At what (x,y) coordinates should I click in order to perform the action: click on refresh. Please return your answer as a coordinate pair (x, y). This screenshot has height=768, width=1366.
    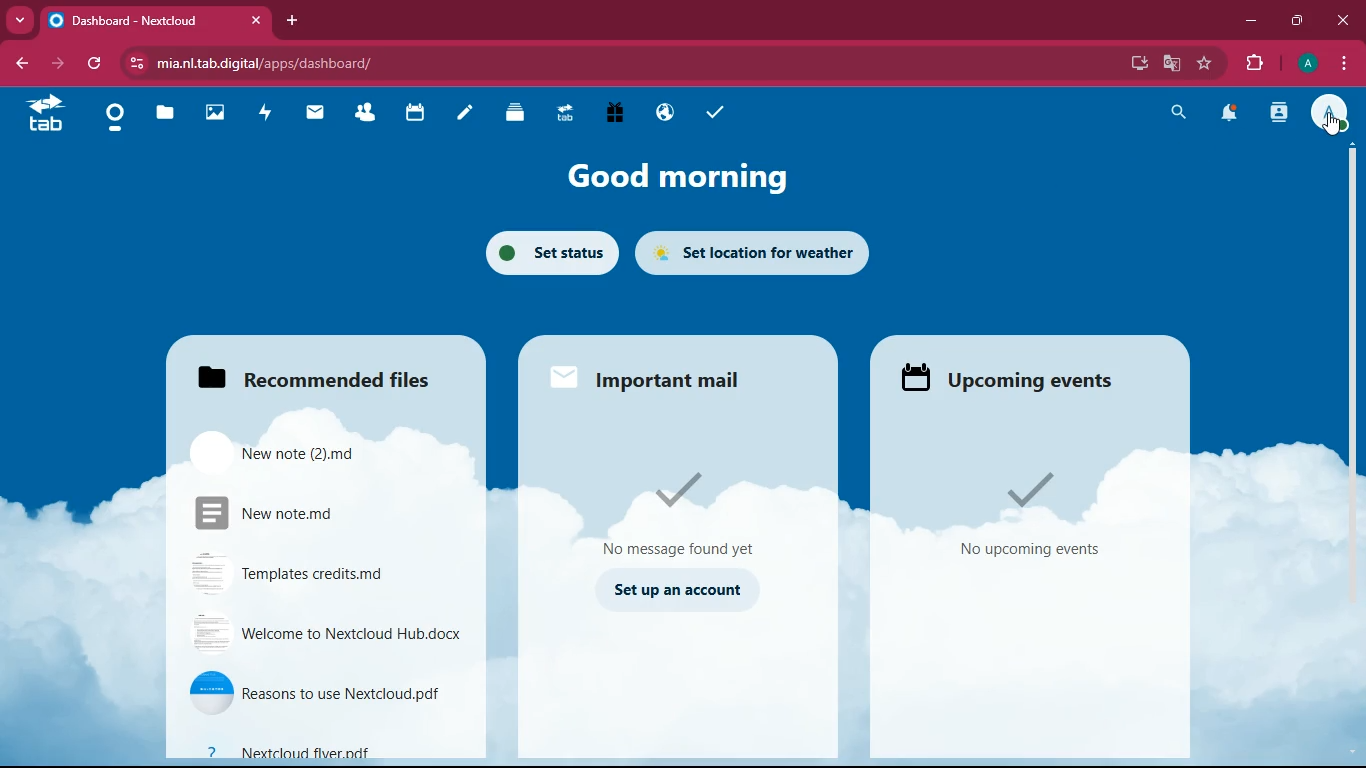
    Looking at the image, I should click on (100, 65).